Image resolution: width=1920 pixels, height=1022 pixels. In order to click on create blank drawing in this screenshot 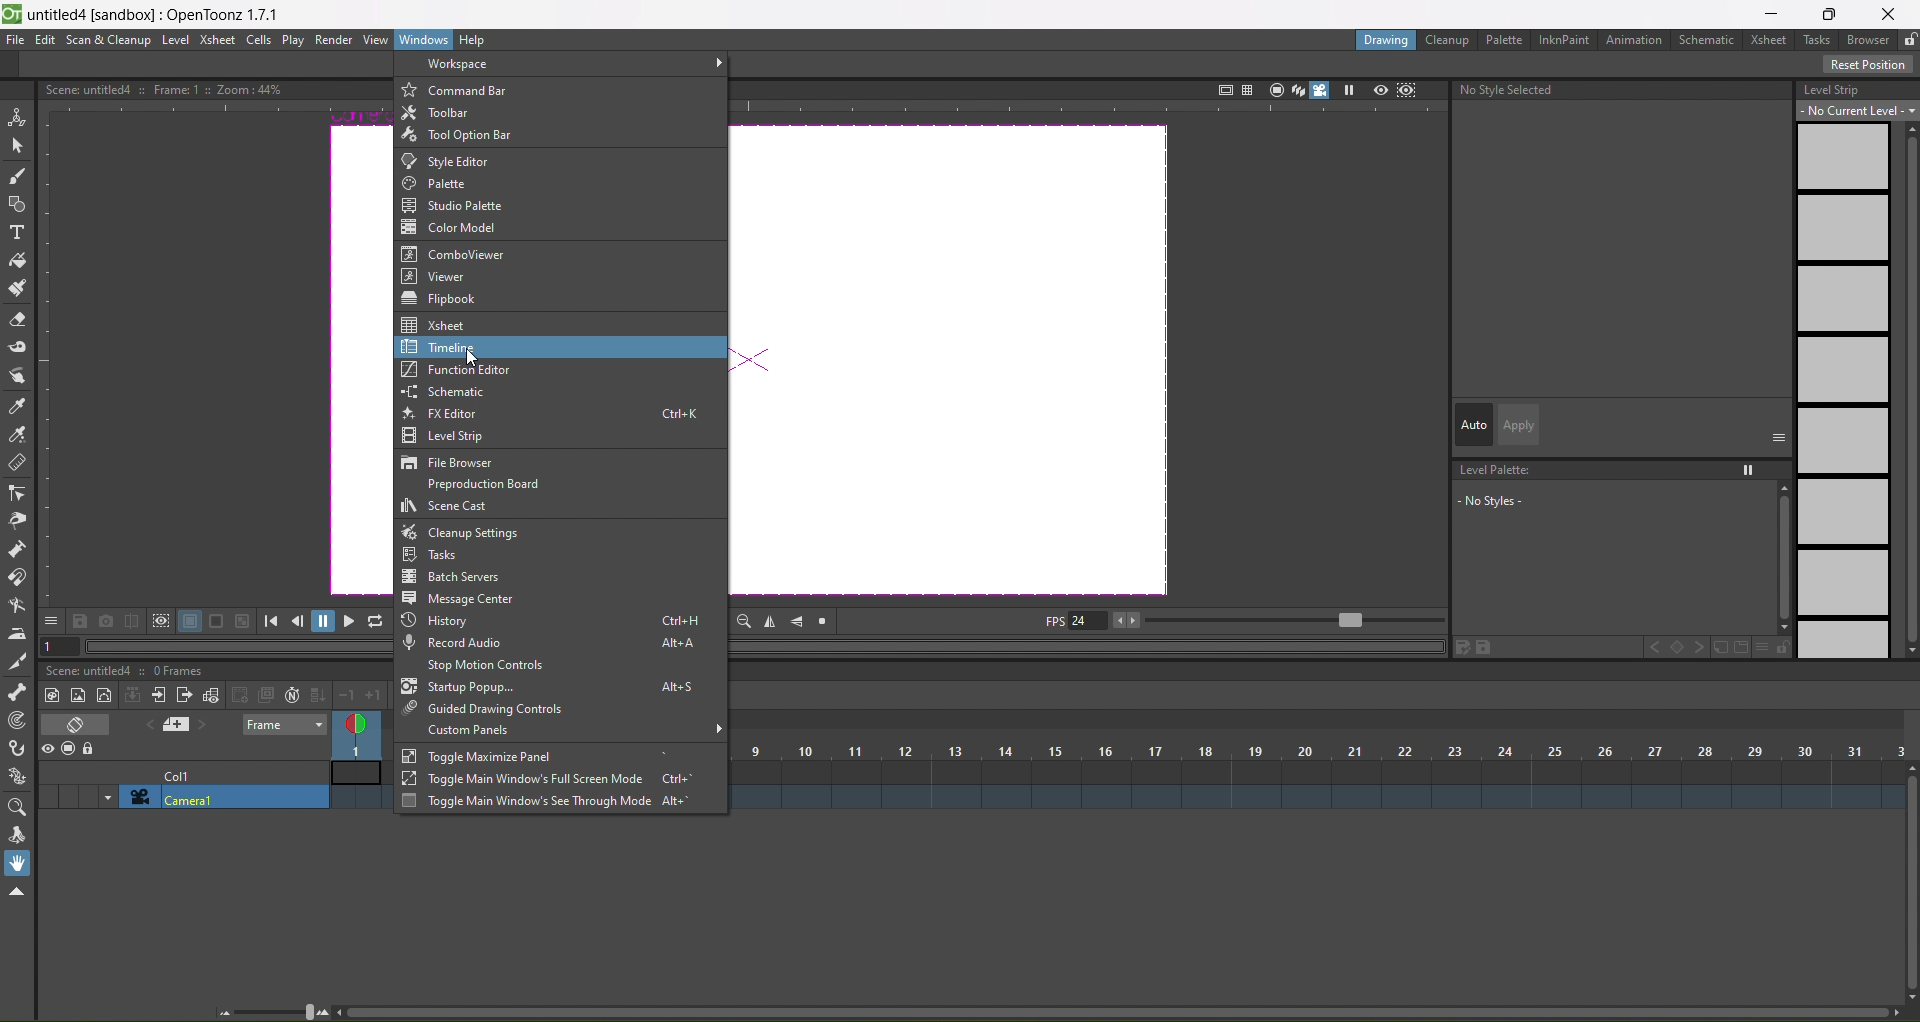, I will do `click(251, 695)`.